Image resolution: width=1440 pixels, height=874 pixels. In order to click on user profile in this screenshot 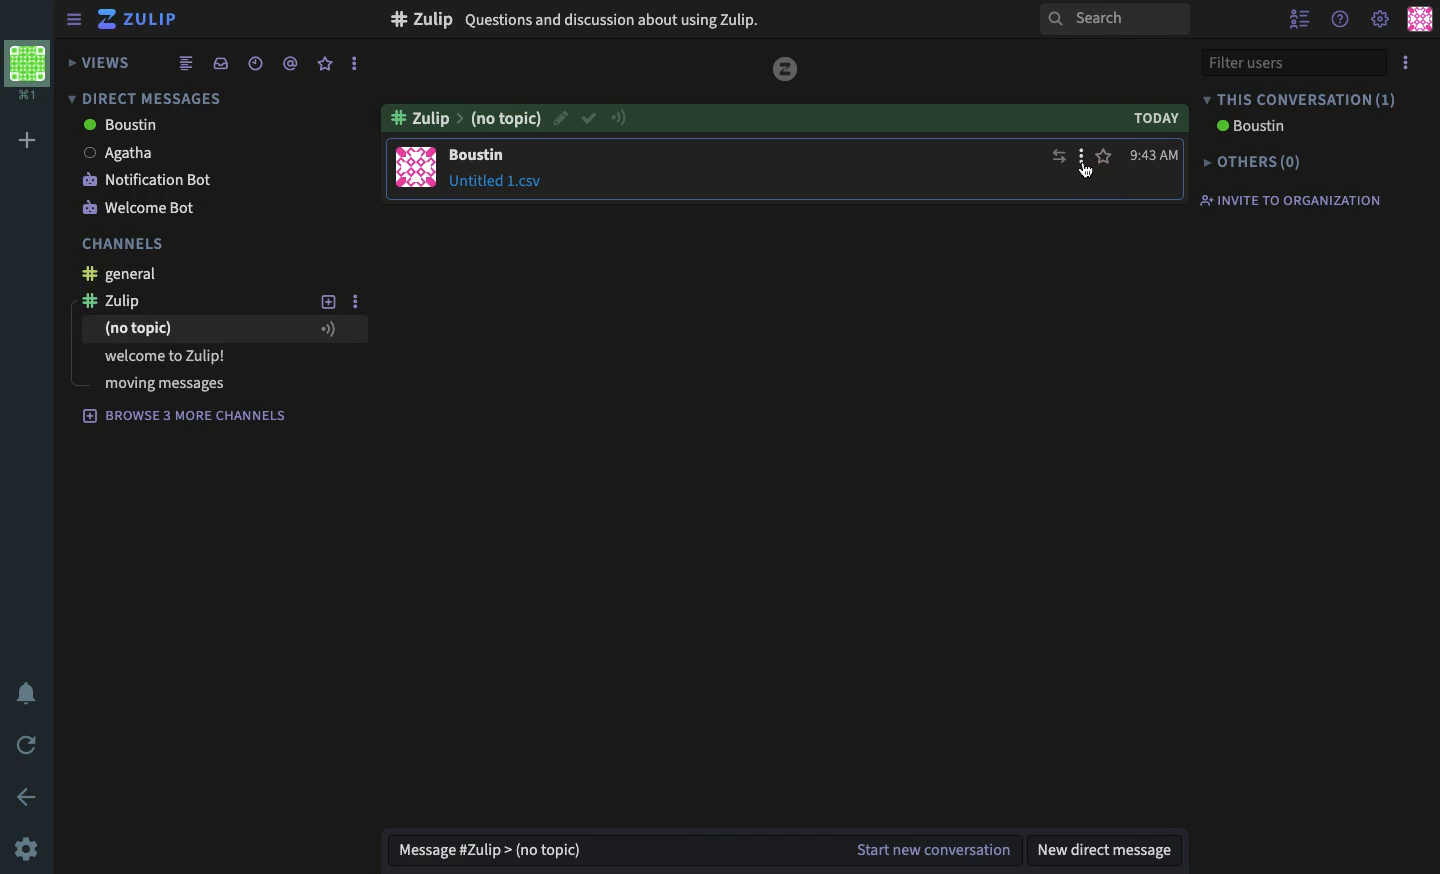, I will do `click(1418, 19)`.